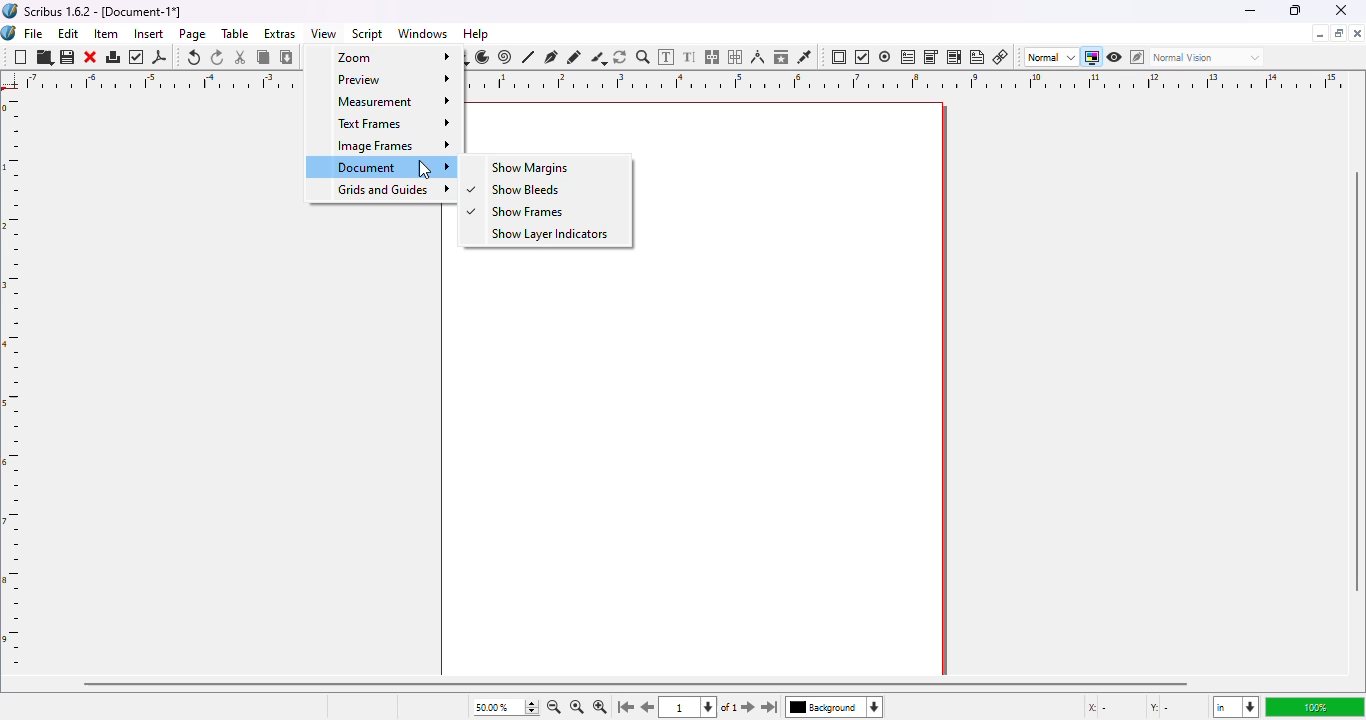 This screenshot has width=1366, height=720. I want to click on workspace, so click(806, 376).